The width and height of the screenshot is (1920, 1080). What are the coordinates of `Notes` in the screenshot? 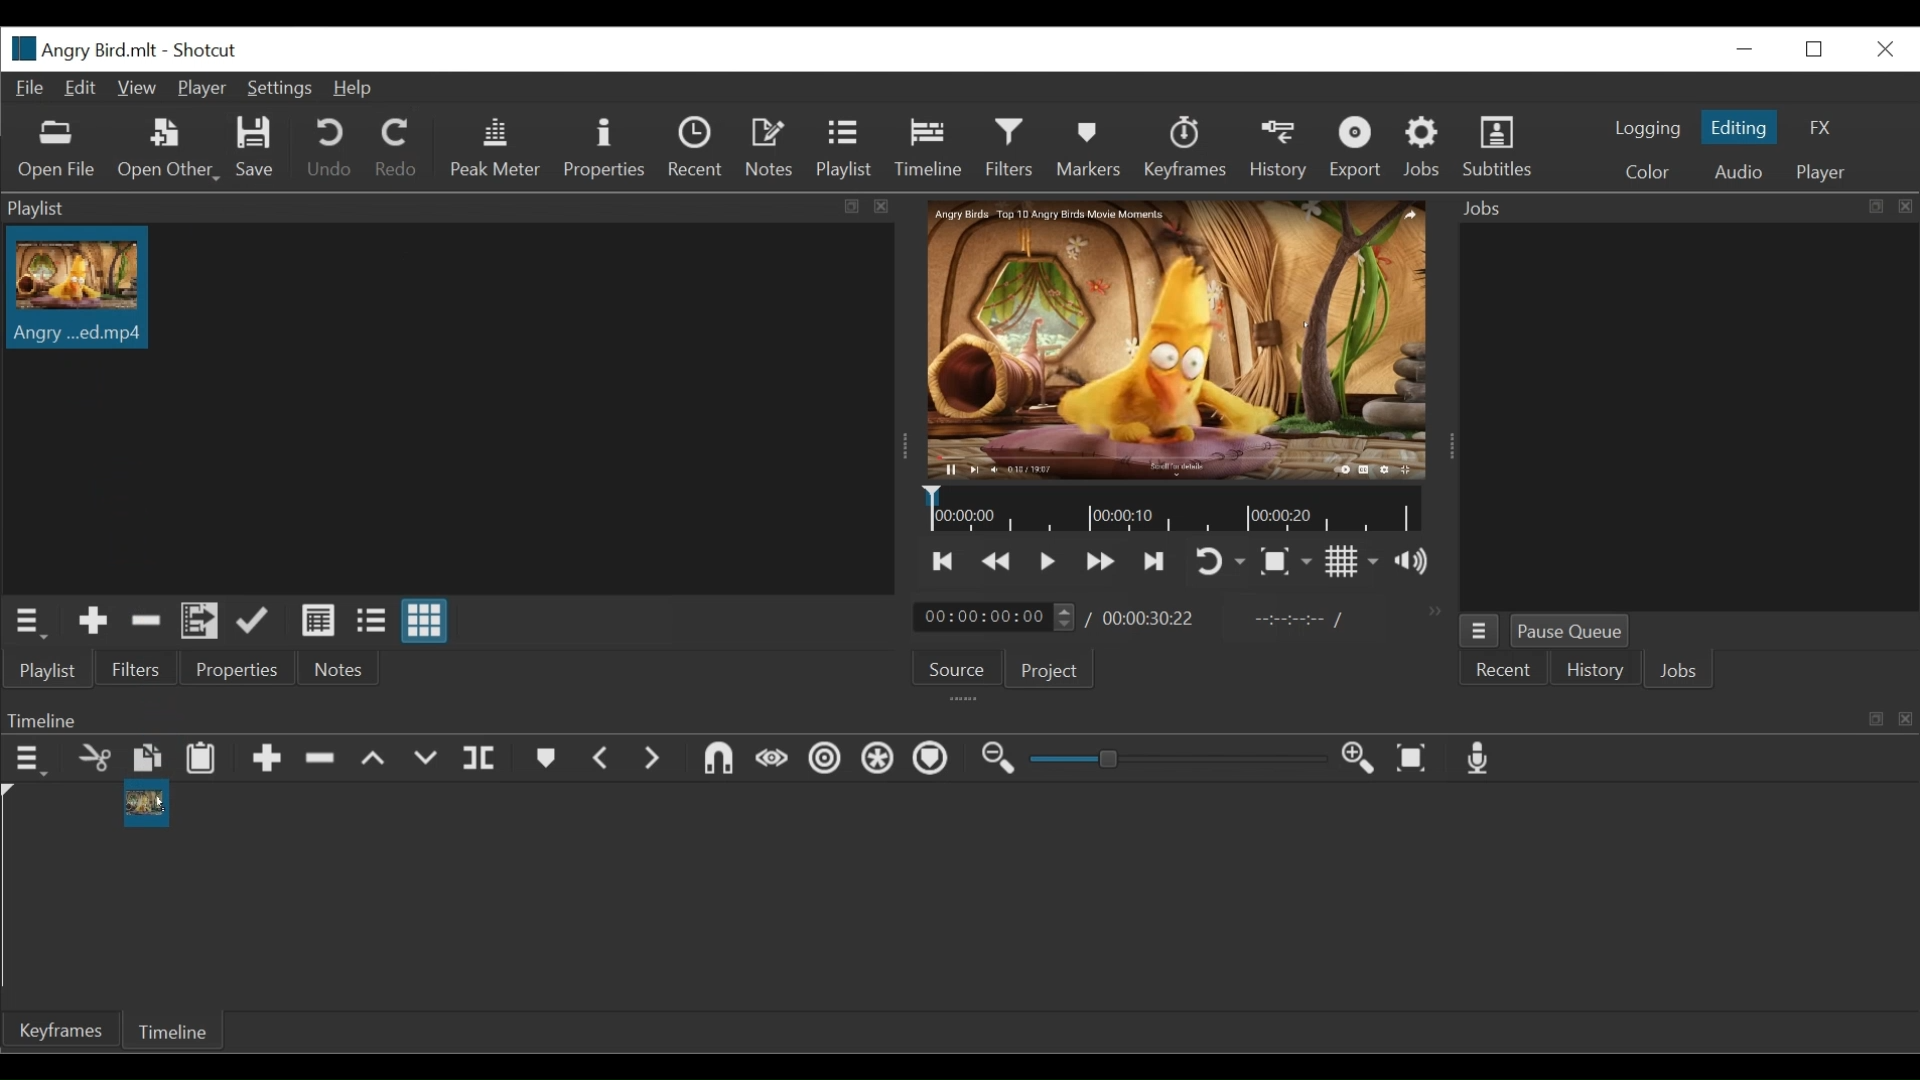 It's located at (345, 667).